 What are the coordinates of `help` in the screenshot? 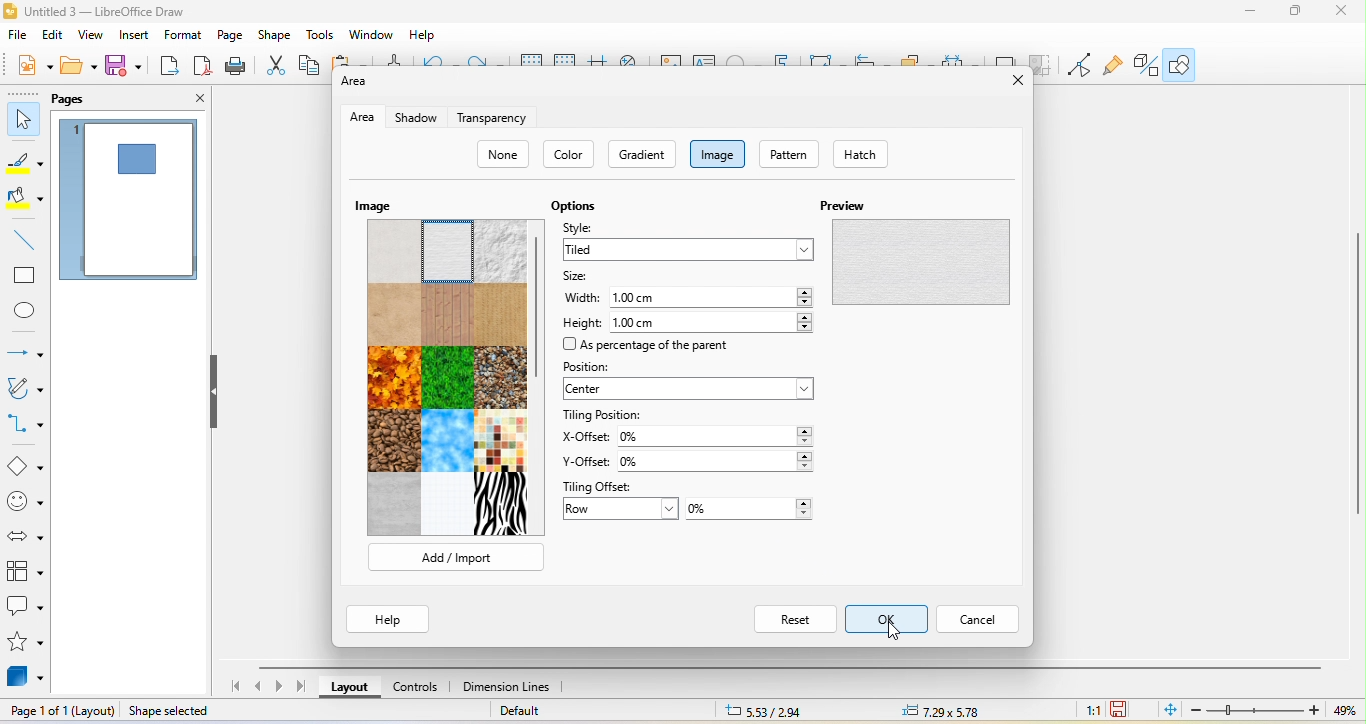 It's located at (426, 36).